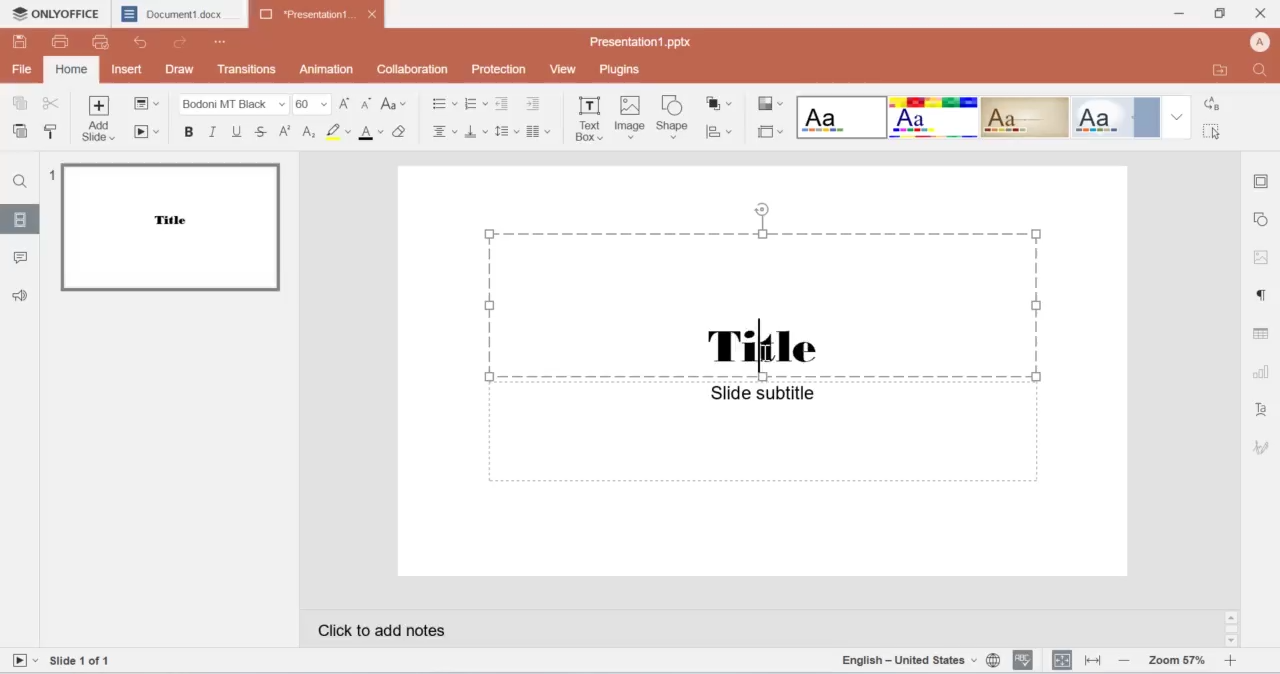 This screenshot has height=674, width=1280. What do you see at coordinates (1214, 134) in the screenshot?
I see `cursor` at bounding box center [1214, 134].